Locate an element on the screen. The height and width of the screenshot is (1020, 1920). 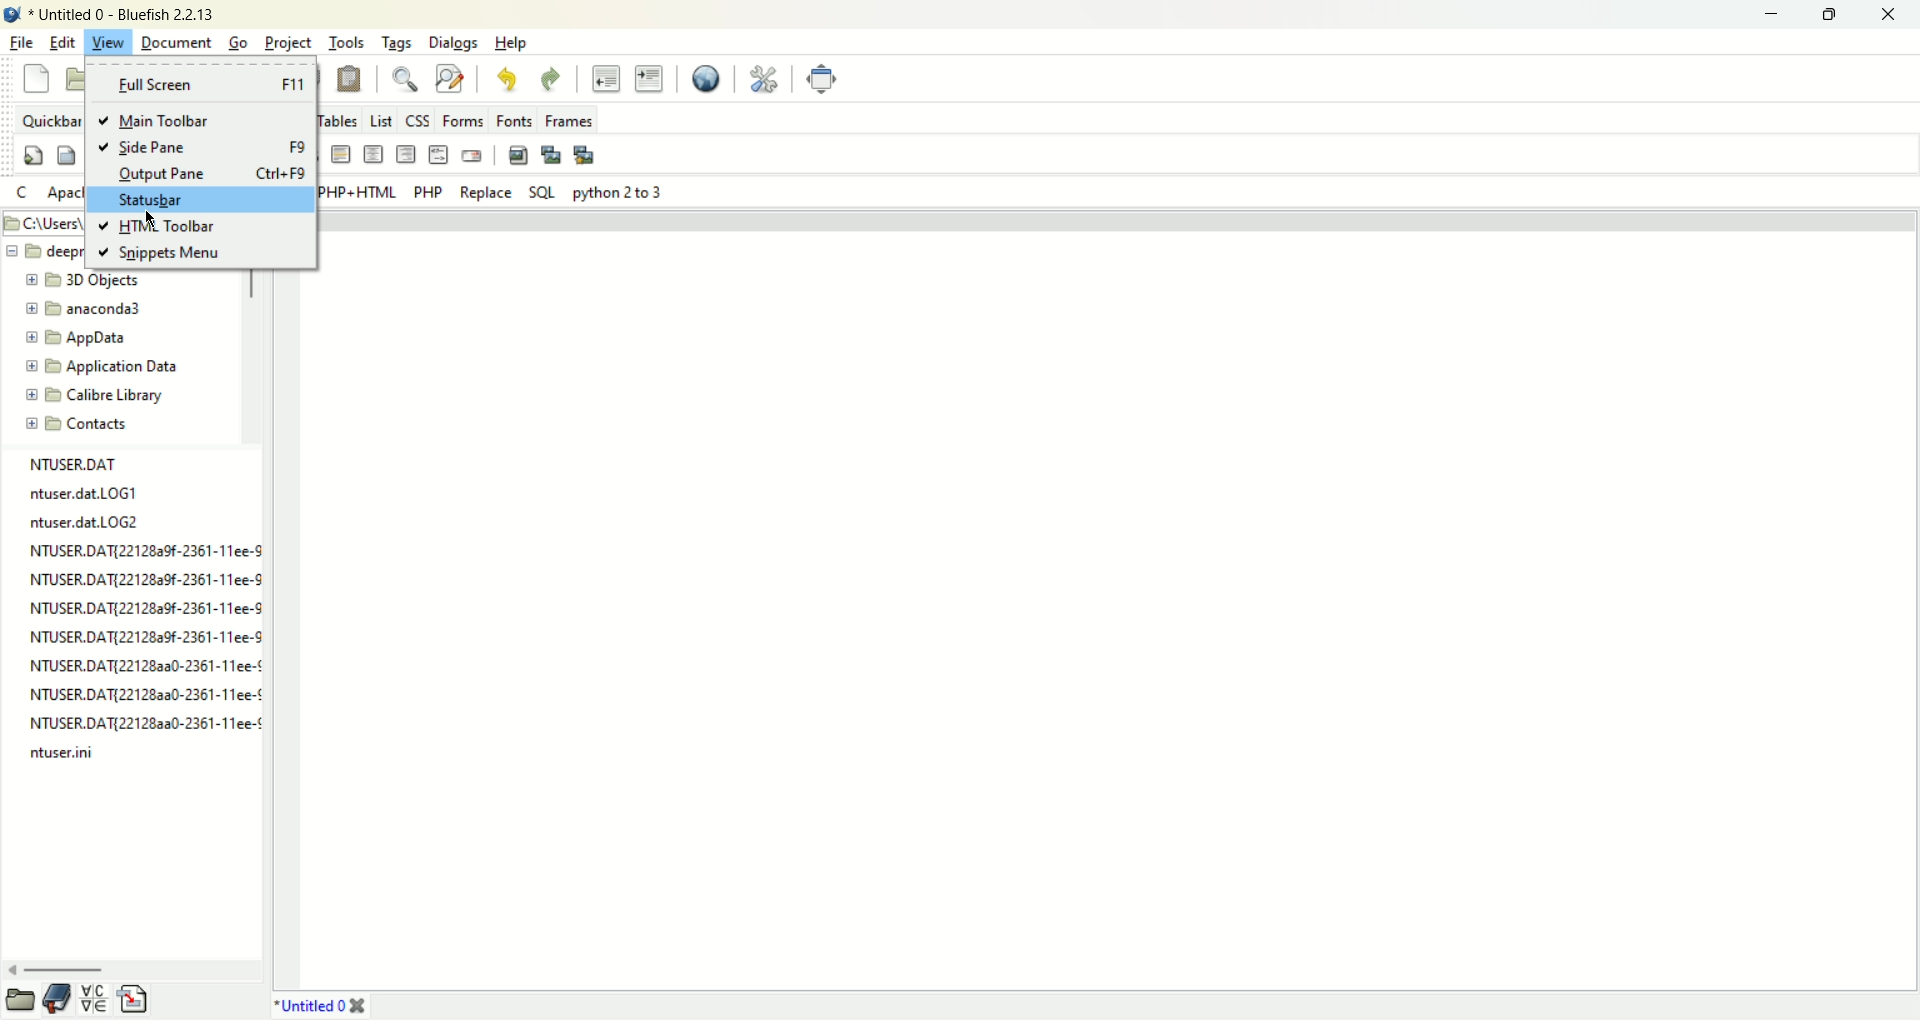
bookmarks is located at coordinates (59, 1000).